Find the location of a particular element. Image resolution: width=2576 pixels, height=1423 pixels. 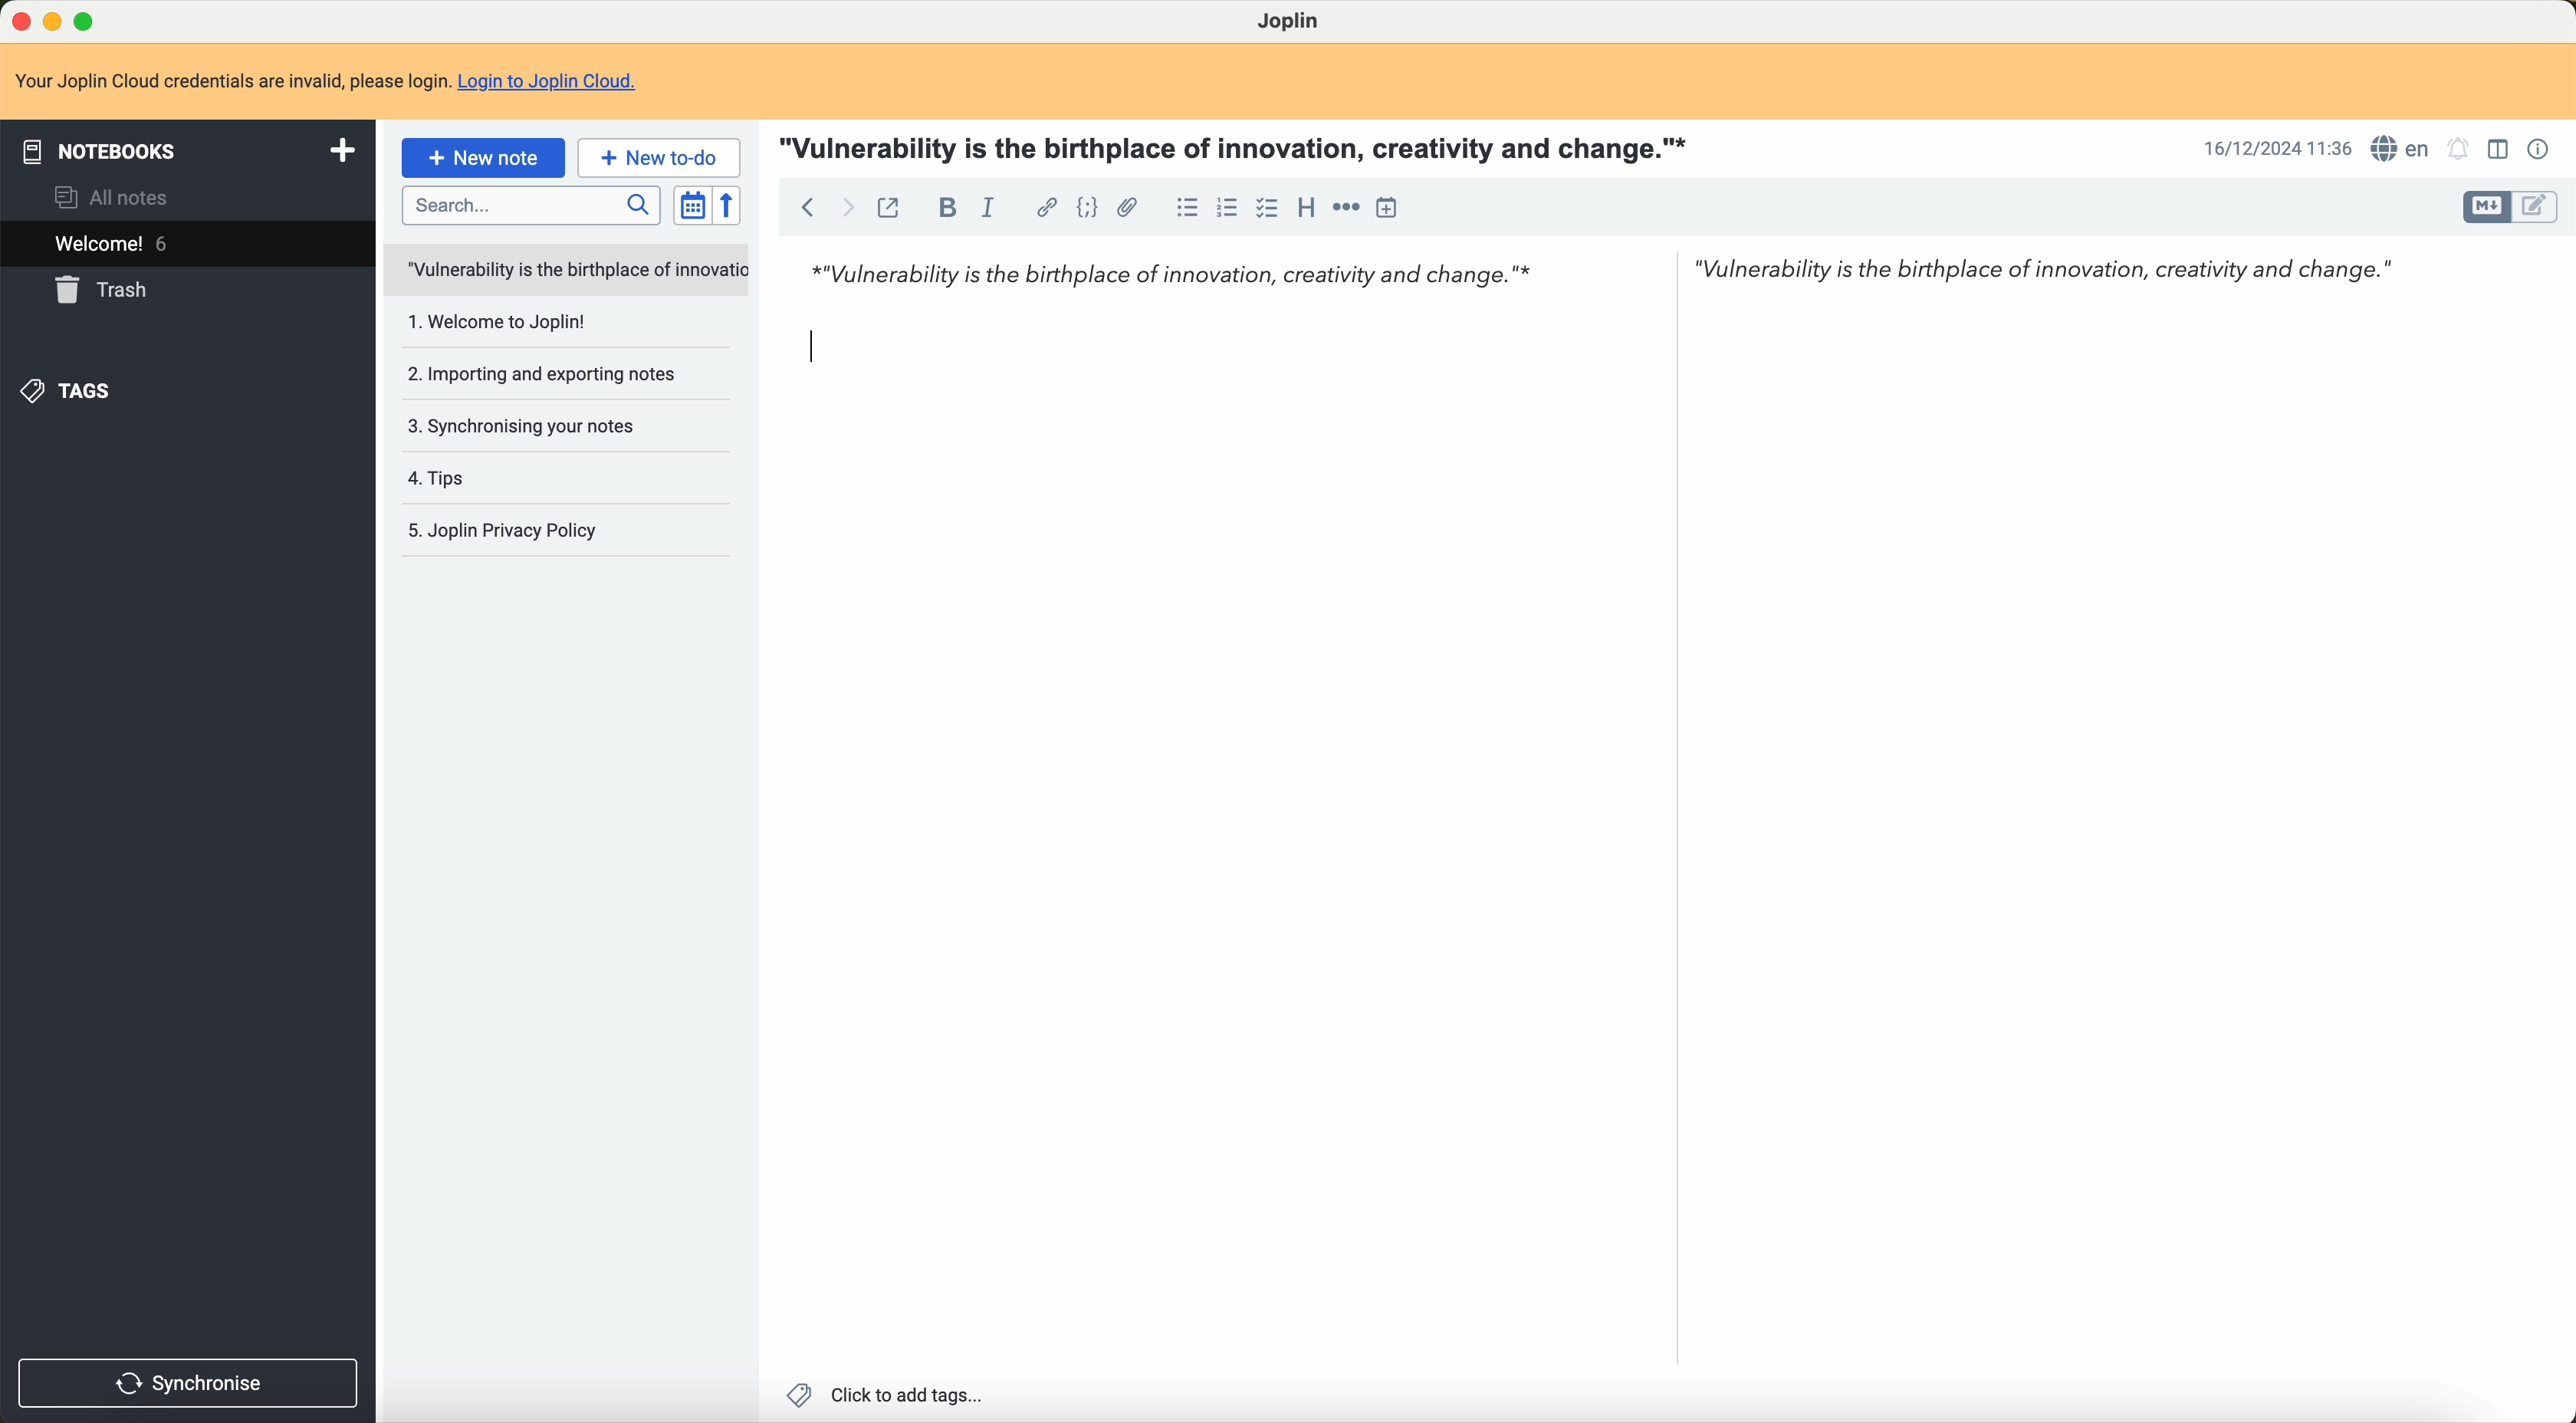

toggle editor is located at coordinates (2536, 210).